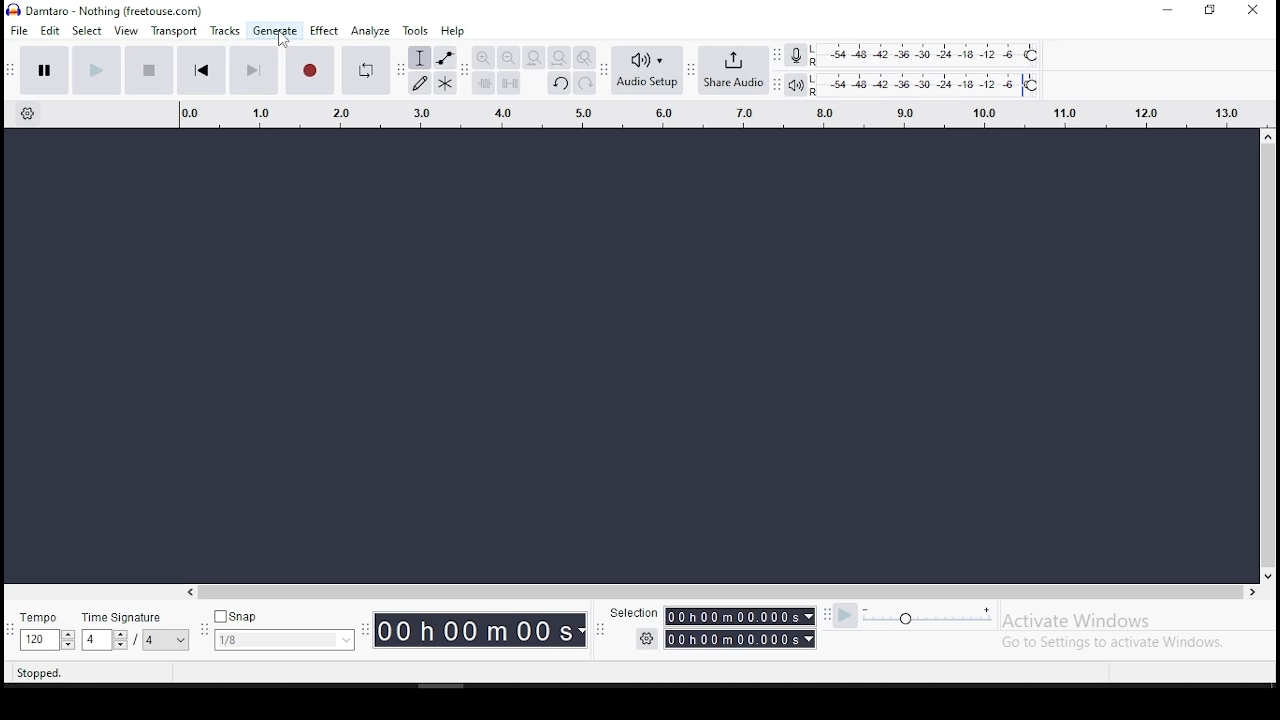 Image resolution: width=1280 pixels, height=720 pixels. What do you see at coordinates (366, 639) in the screenshot?
I see `show menu` at bounding box center [366, 639].